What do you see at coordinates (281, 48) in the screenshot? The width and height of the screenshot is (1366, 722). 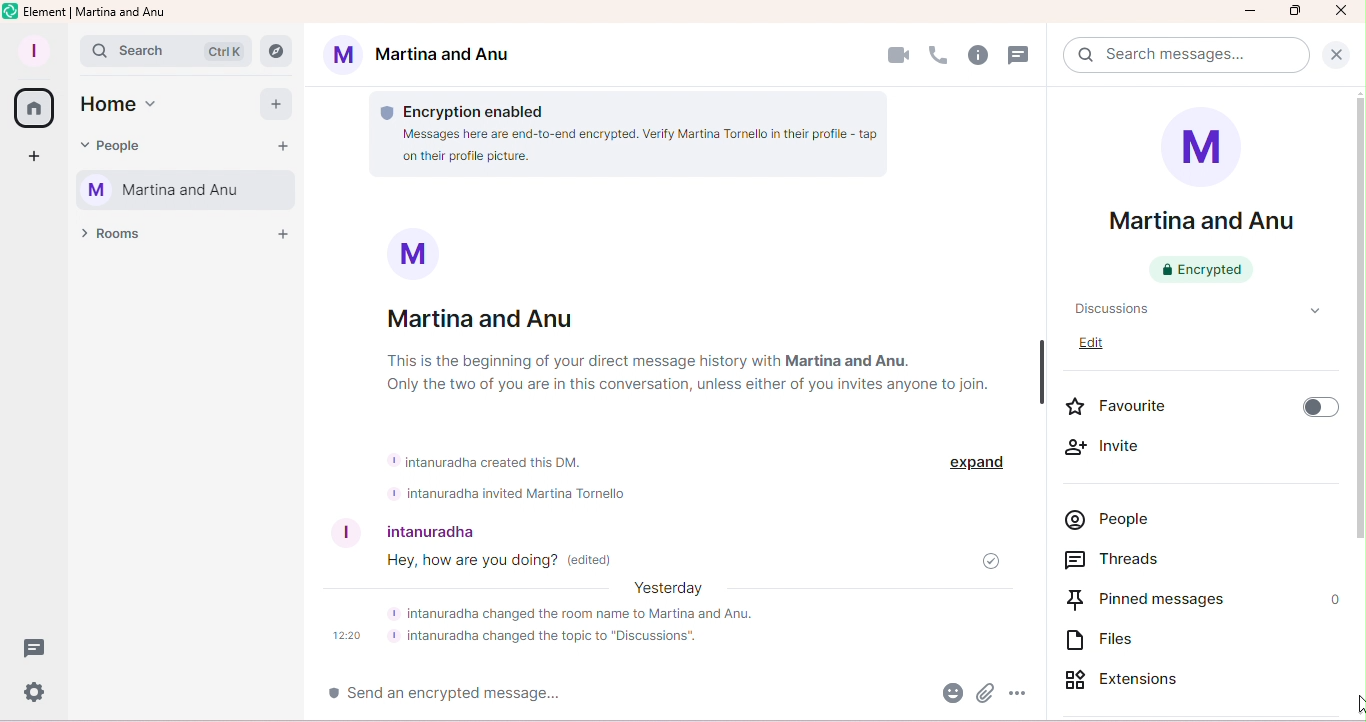 I see `Explore rooms` at bounding box center [281, 48].